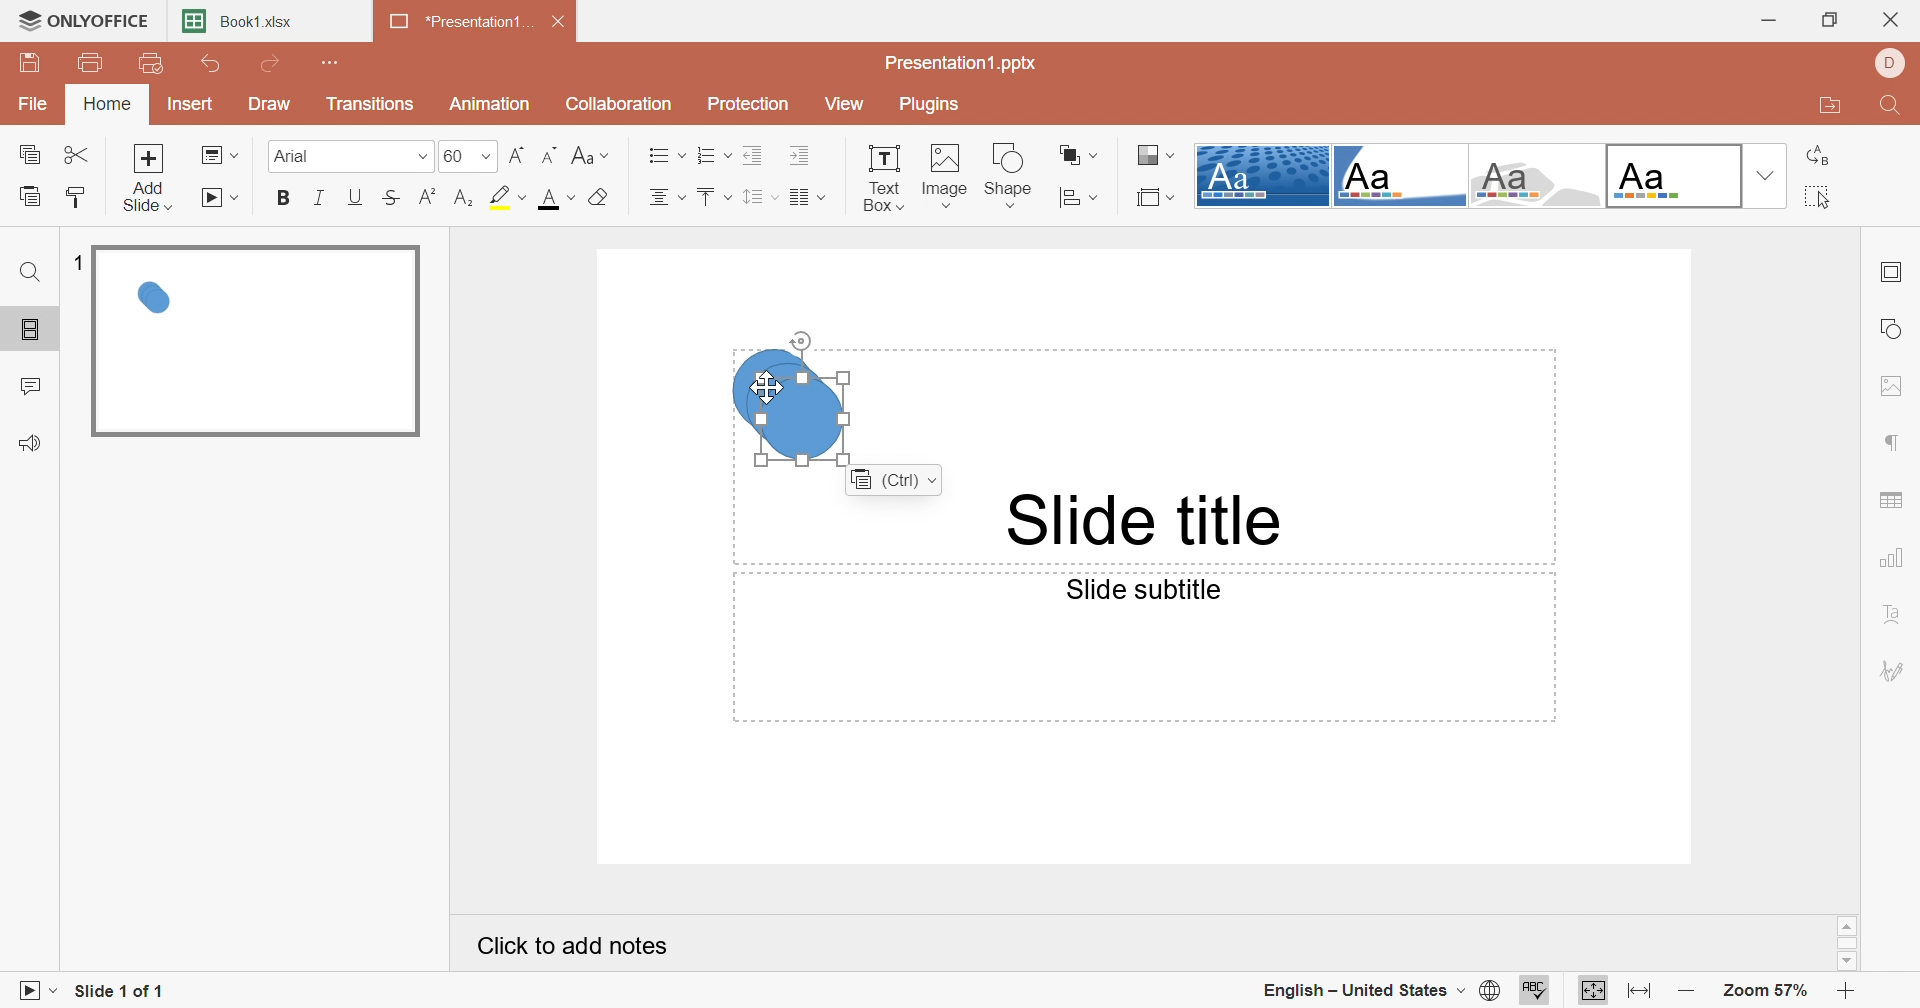 This screenshot has height=1008, width=1920. What do you see at coordinates (807, 199) in the screenshot?
I see `Insert columns` at bounding box center [807, 199].